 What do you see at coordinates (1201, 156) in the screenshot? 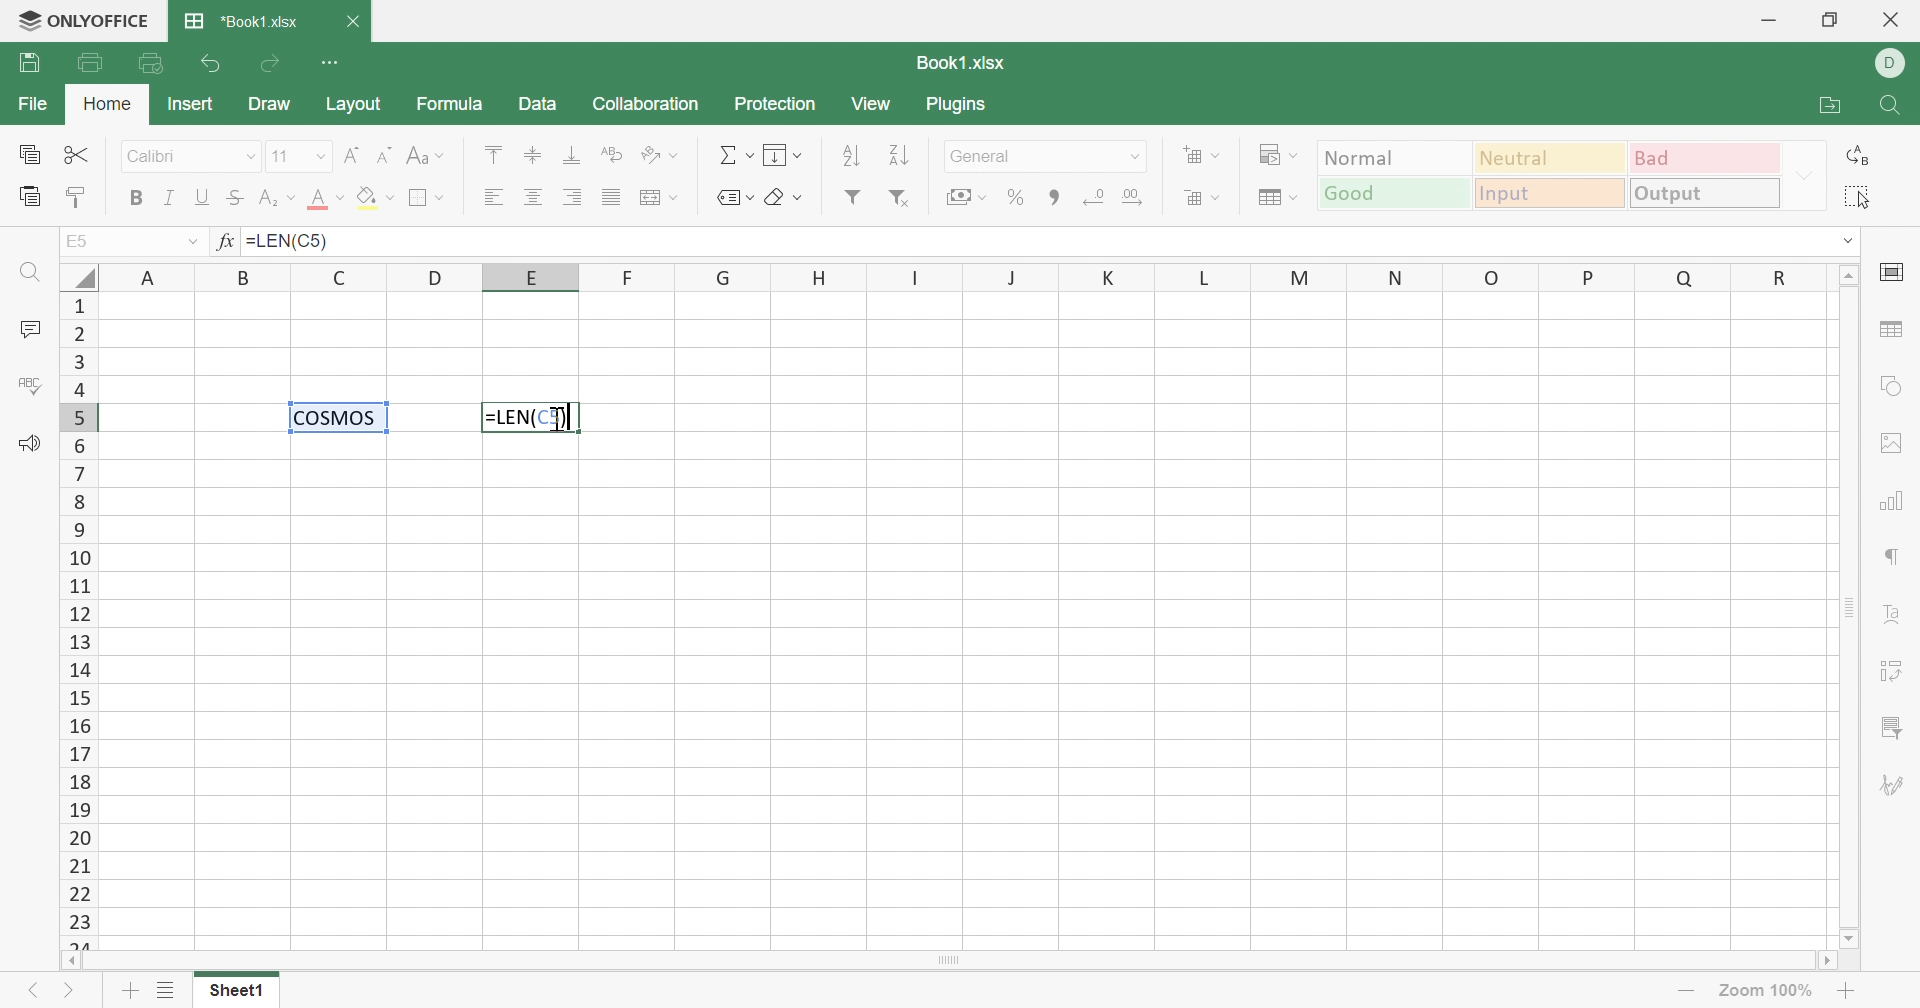
I see `Add cells` at bounding box center [1201, 156].